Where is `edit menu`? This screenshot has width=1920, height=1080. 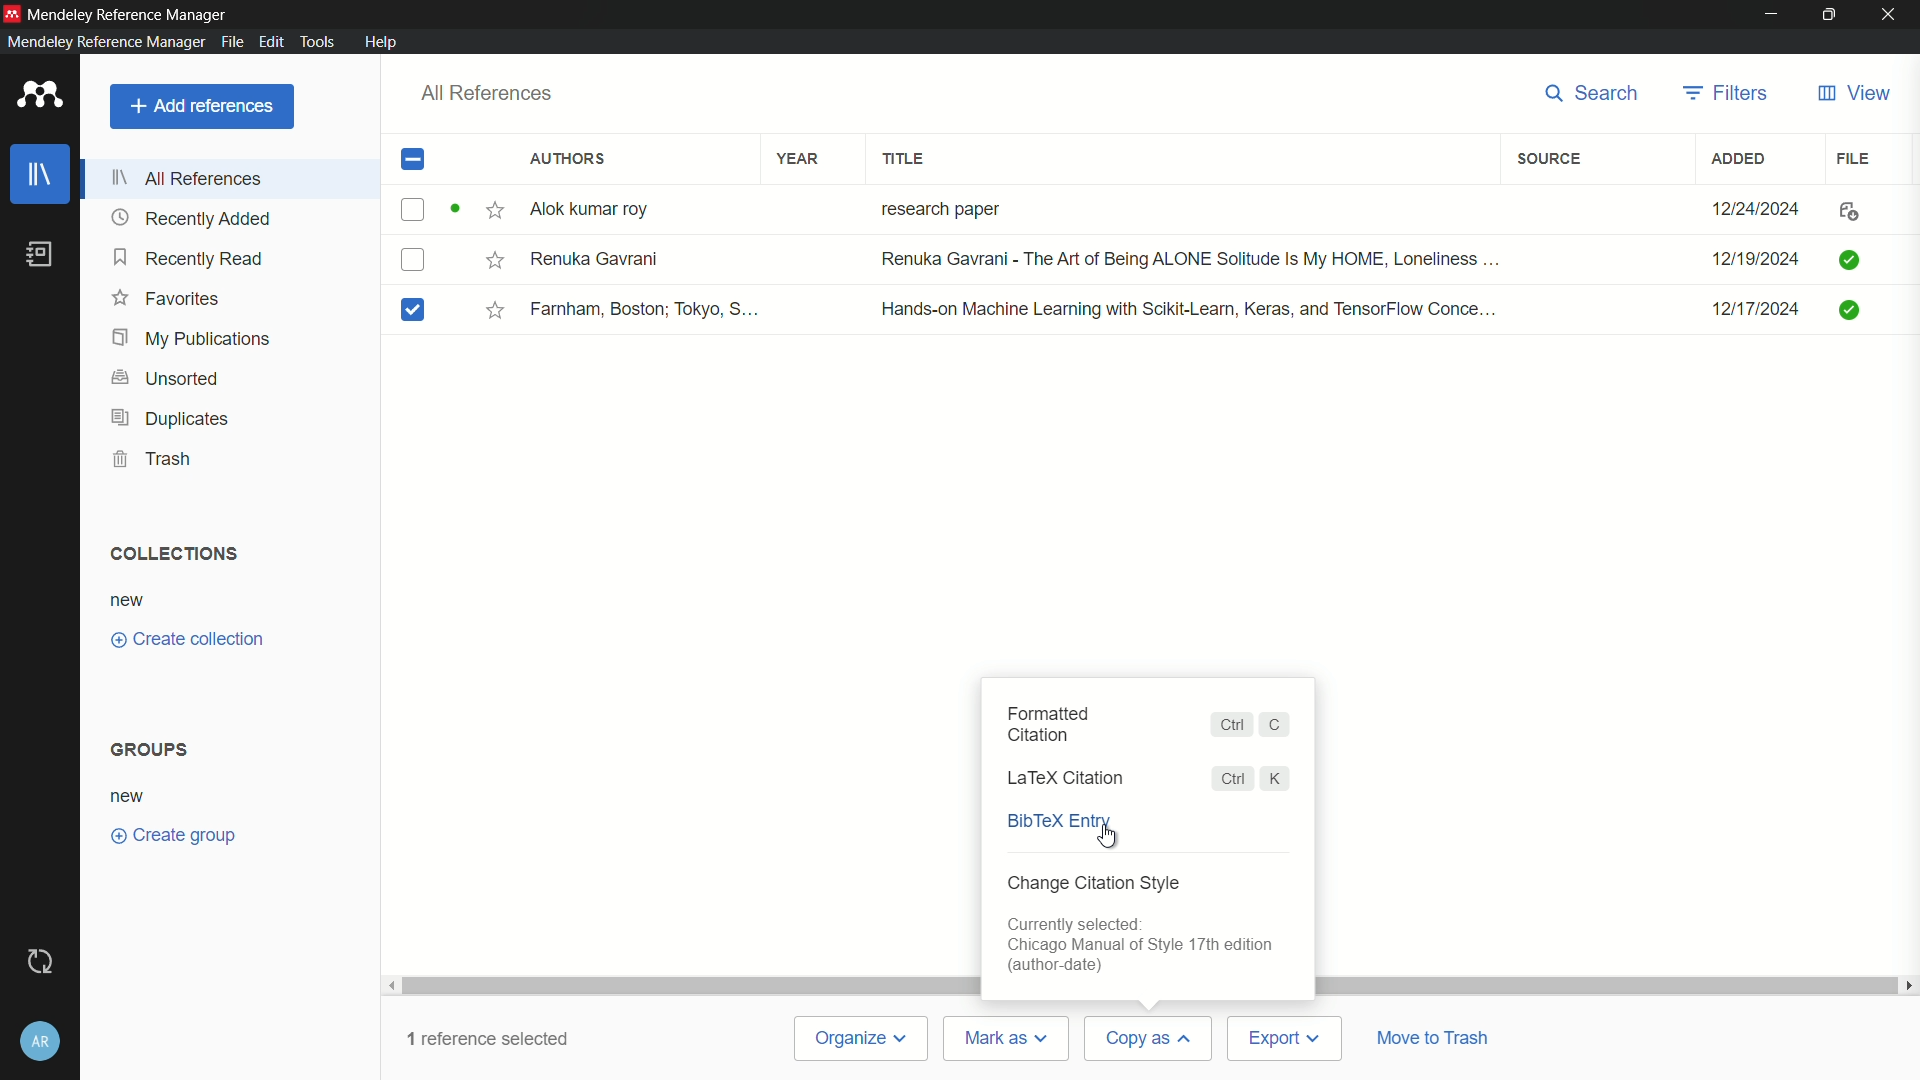 edit menu is located at coordinates (270, 41).